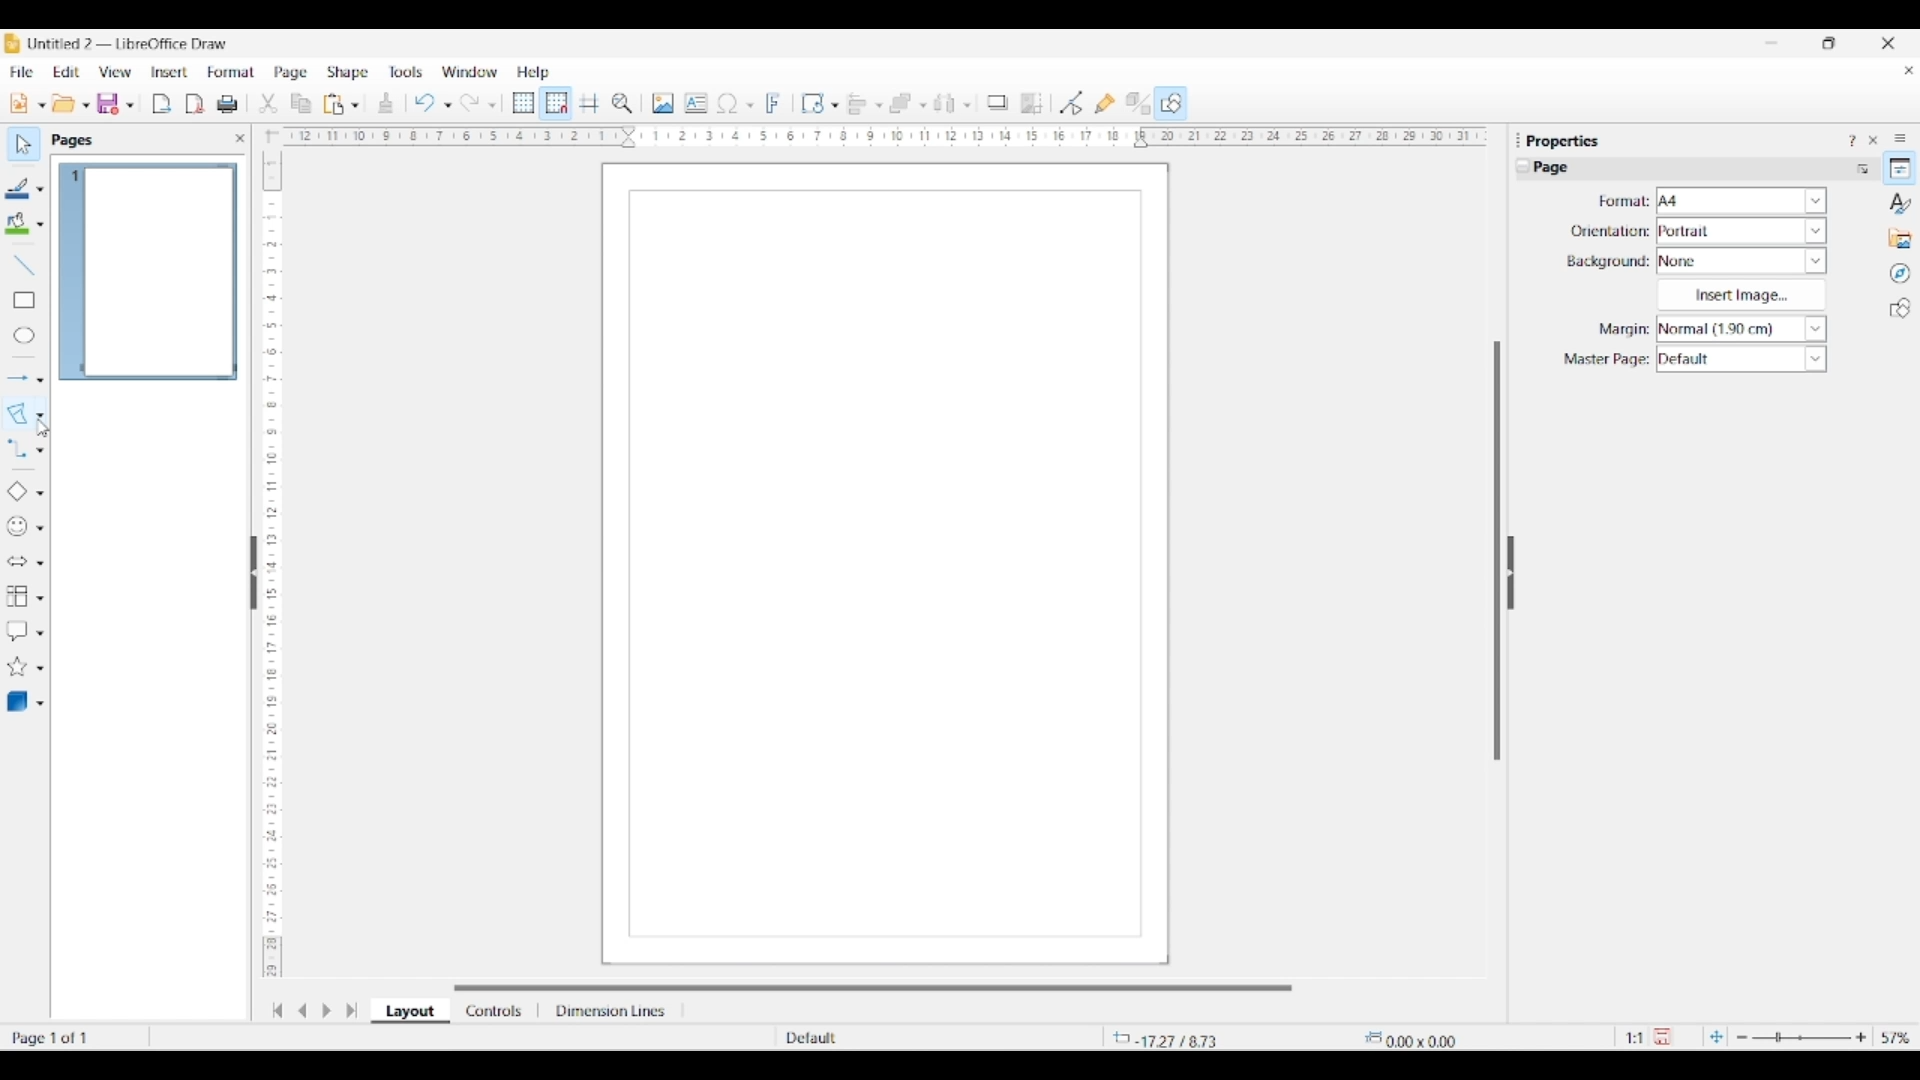 The width and height of the screenshot is (1920, 1080). What do you see at coordinates (410, 1011) in the screenshot?
I see `Layout selected` at bounding box center [410, 1011].